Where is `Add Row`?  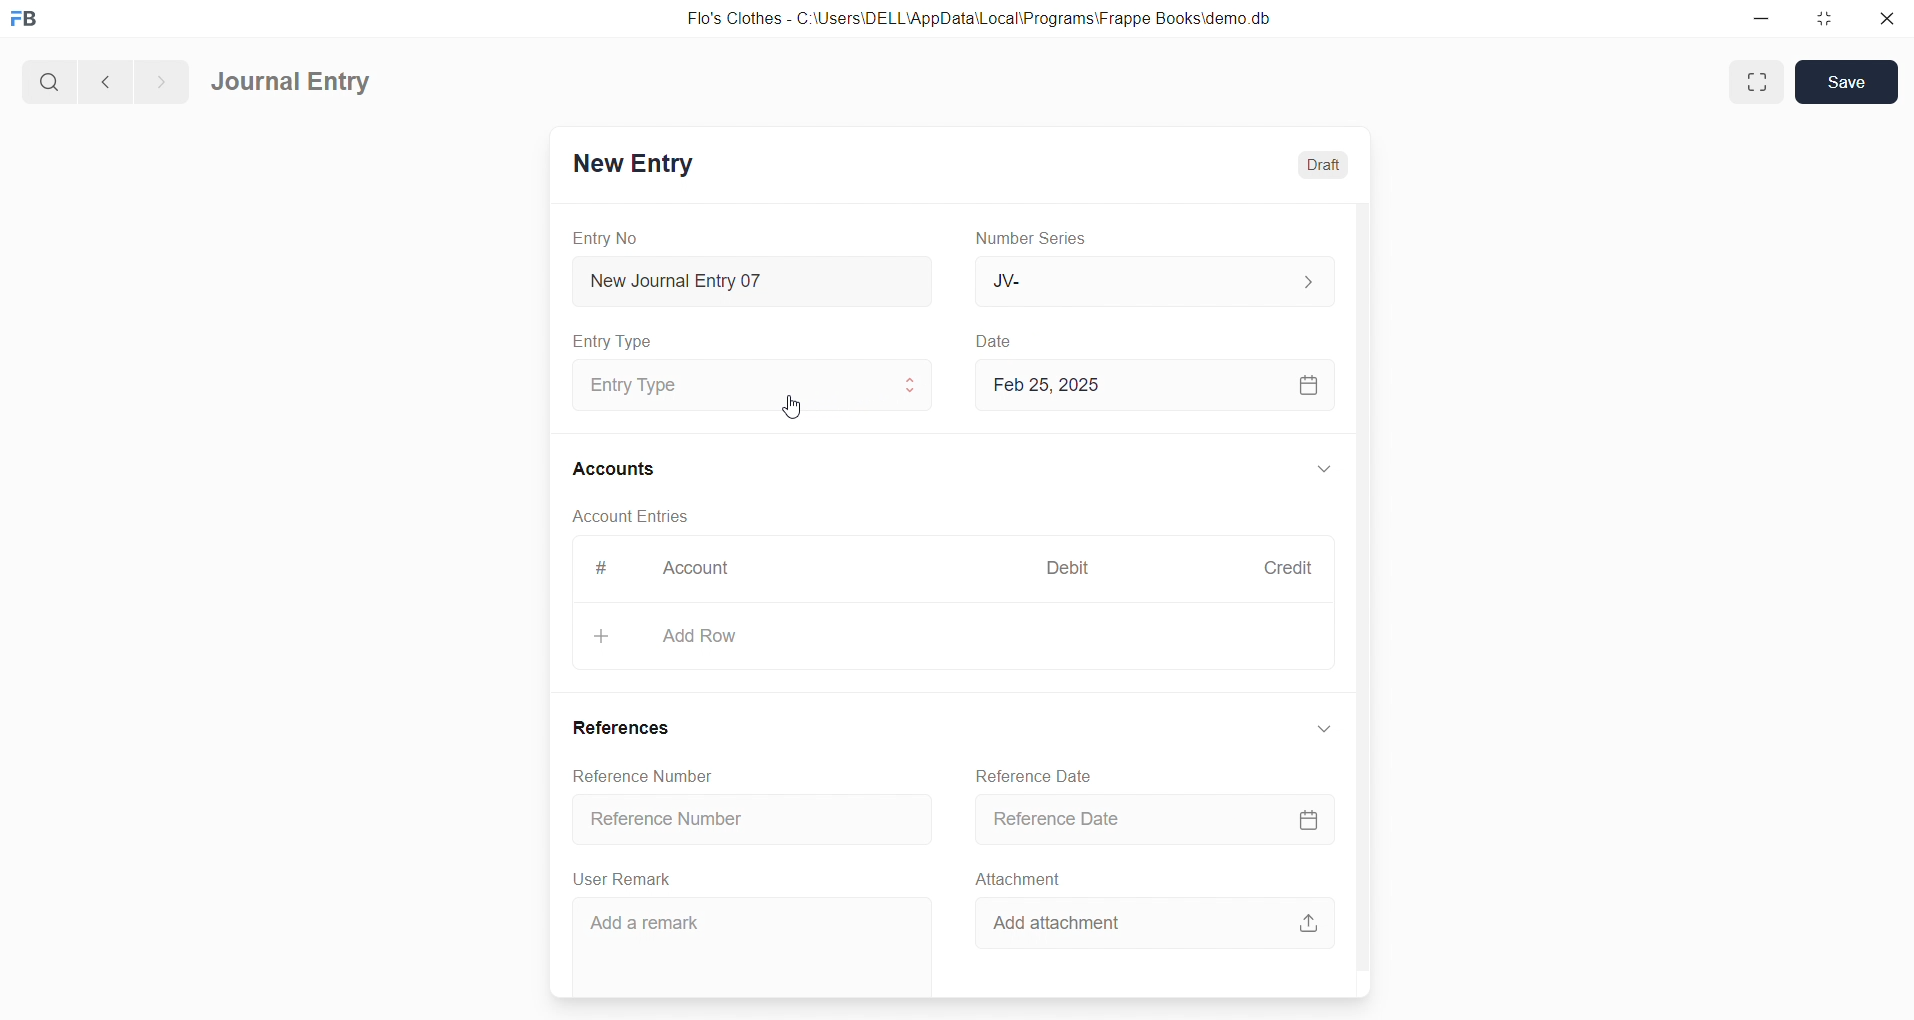 Add Row is located at coordinates (952, 638).